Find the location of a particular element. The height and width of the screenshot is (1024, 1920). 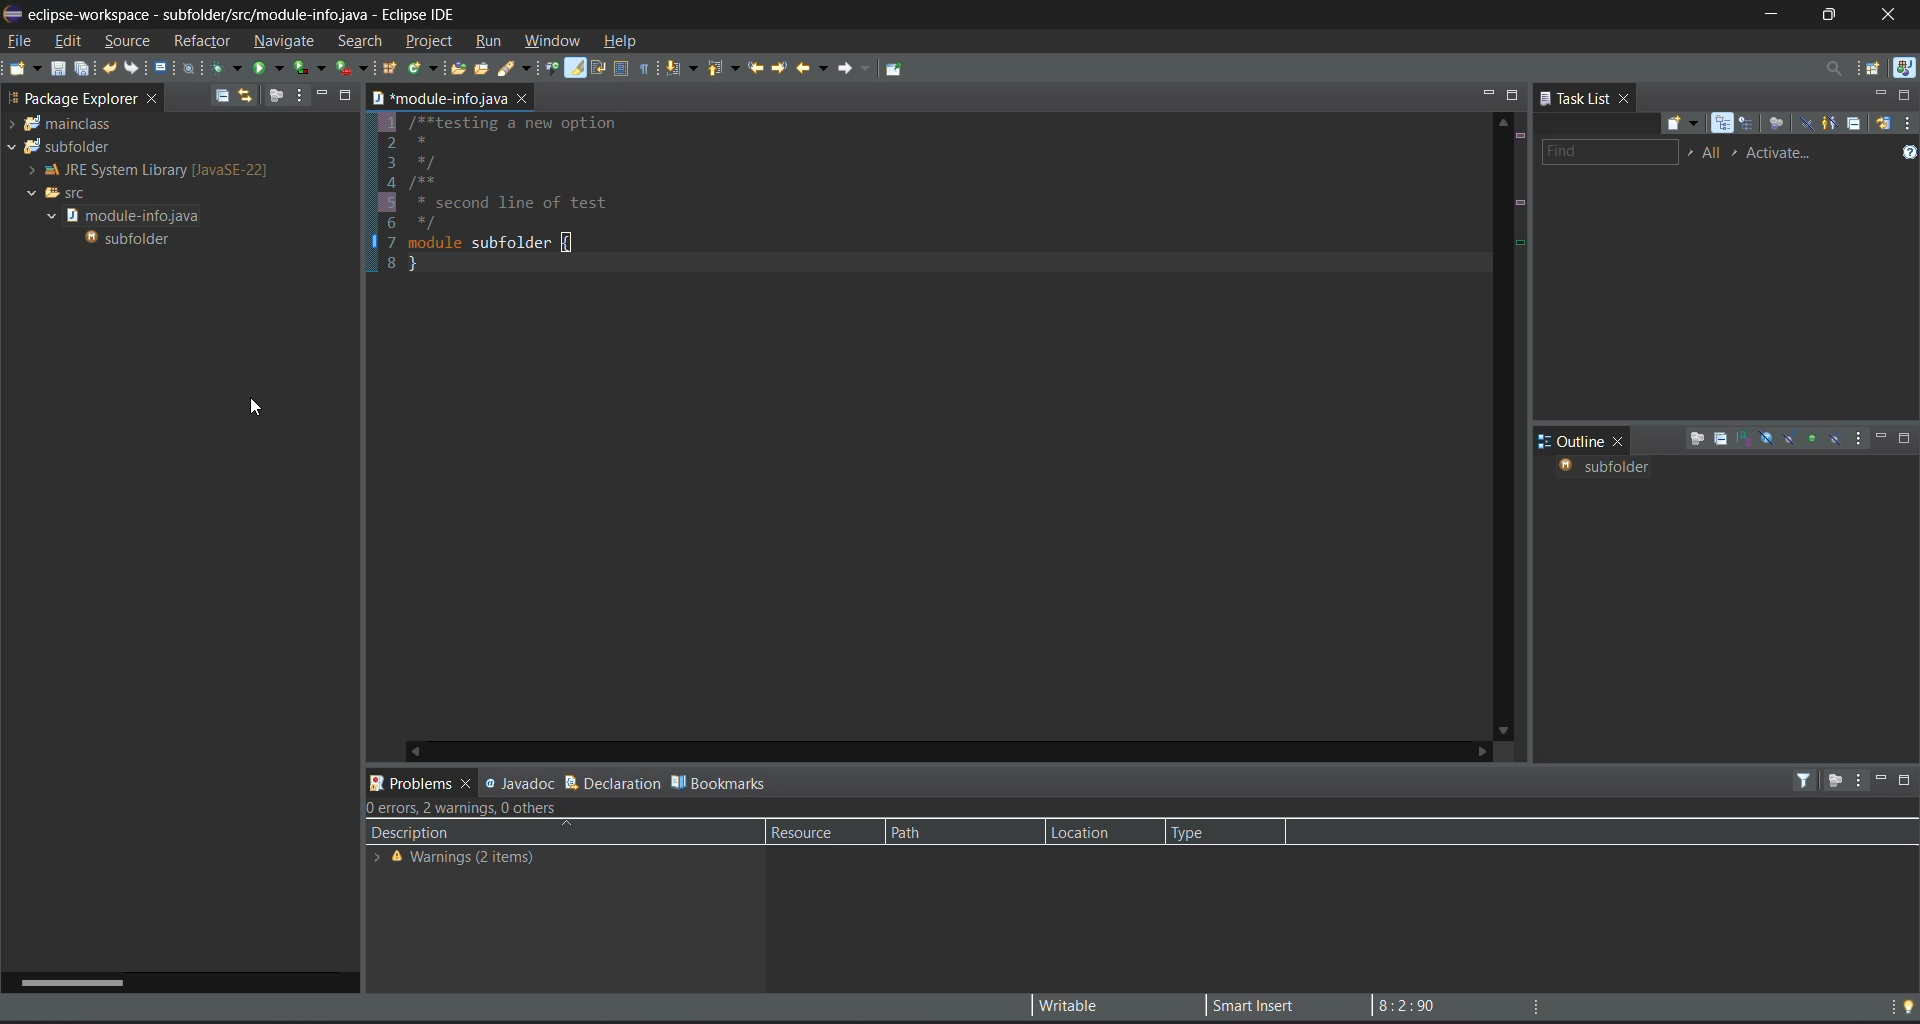

edit is located at coordinates (67, 42).